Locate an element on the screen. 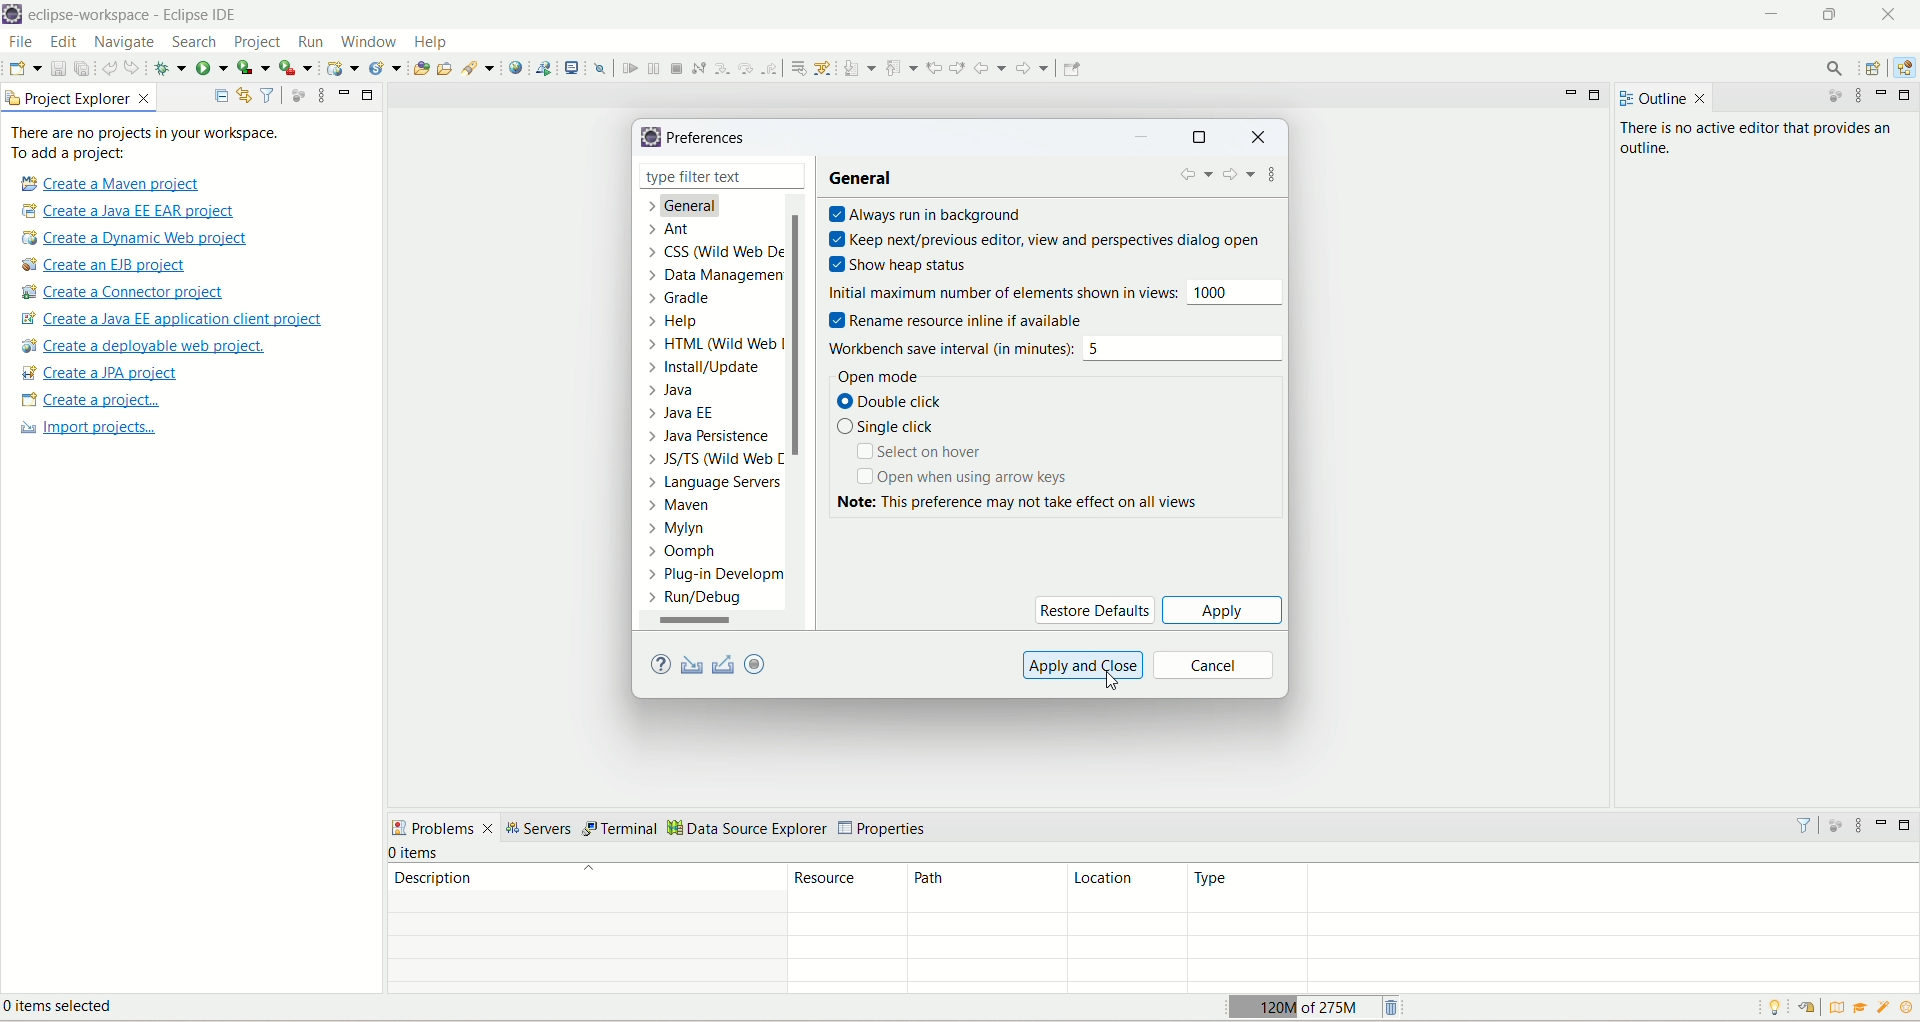 This screenshot has width=1920, height=1022. problems is located at coordinates (443, 827).